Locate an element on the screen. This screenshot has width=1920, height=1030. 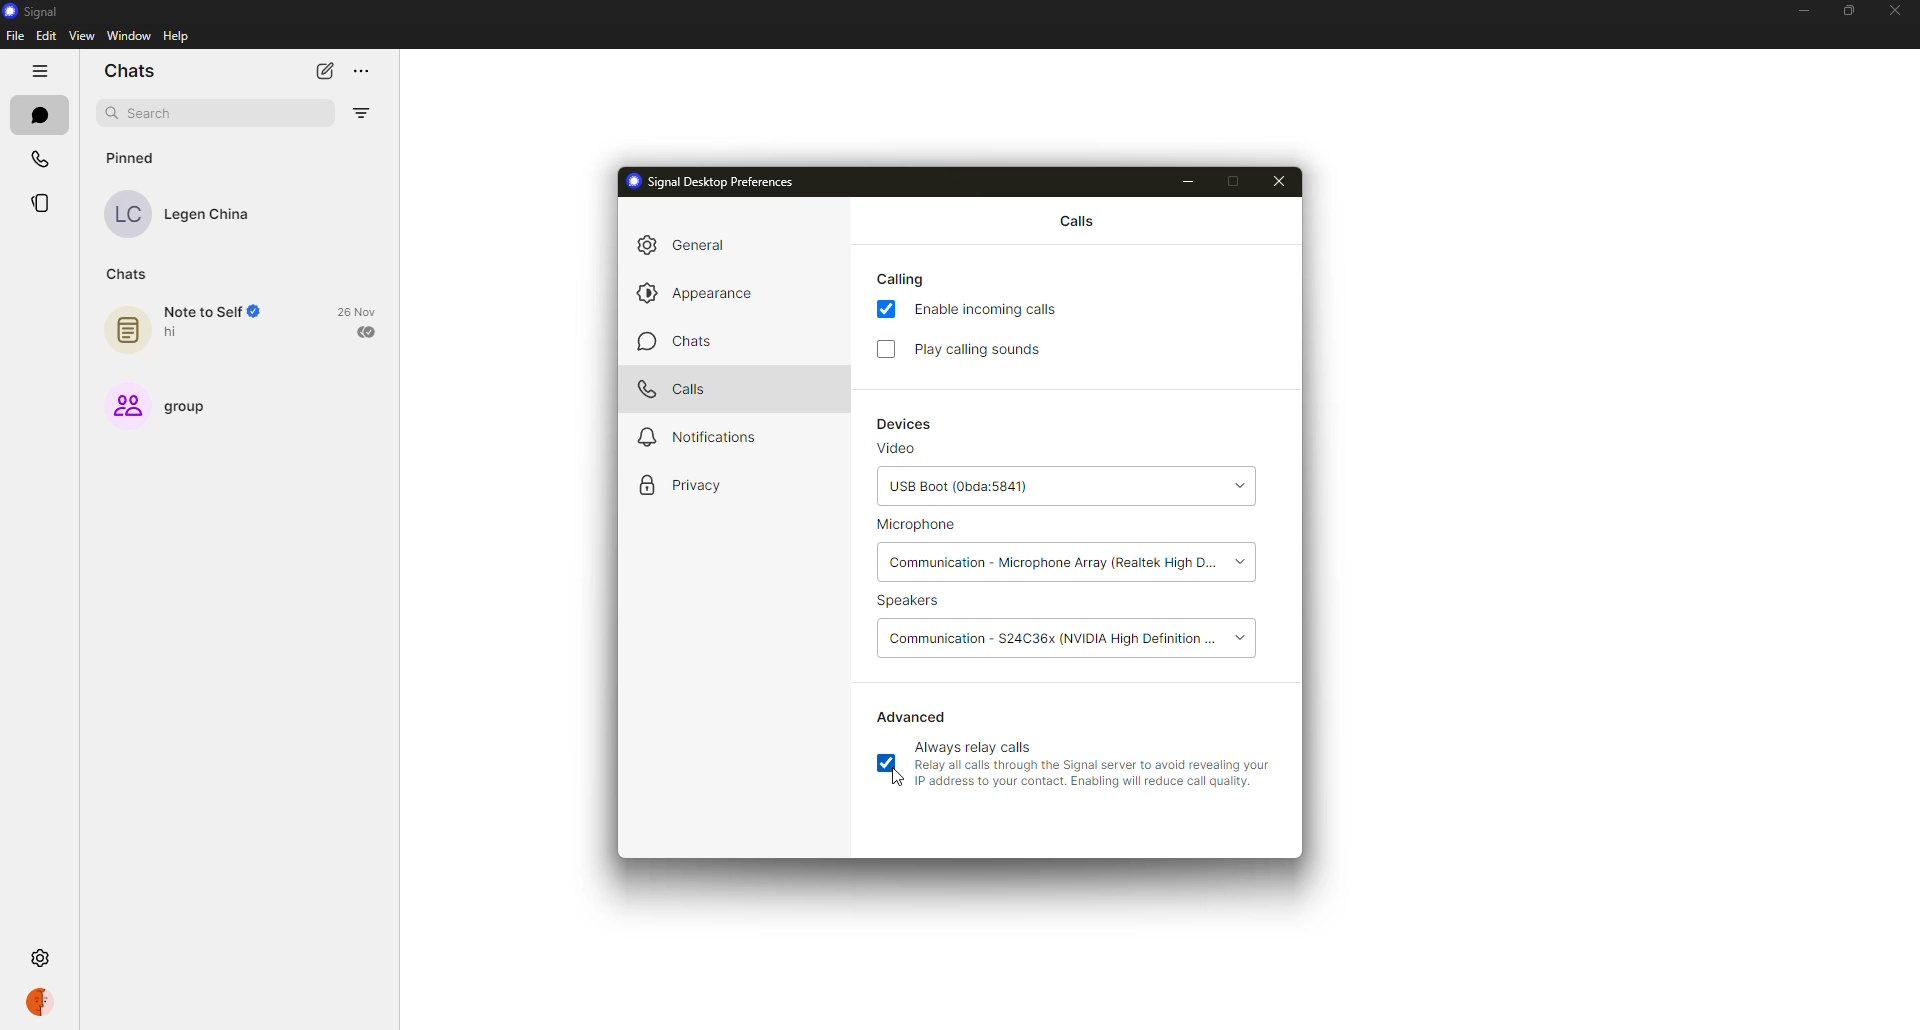
chats is located at coordinates (134, 68).